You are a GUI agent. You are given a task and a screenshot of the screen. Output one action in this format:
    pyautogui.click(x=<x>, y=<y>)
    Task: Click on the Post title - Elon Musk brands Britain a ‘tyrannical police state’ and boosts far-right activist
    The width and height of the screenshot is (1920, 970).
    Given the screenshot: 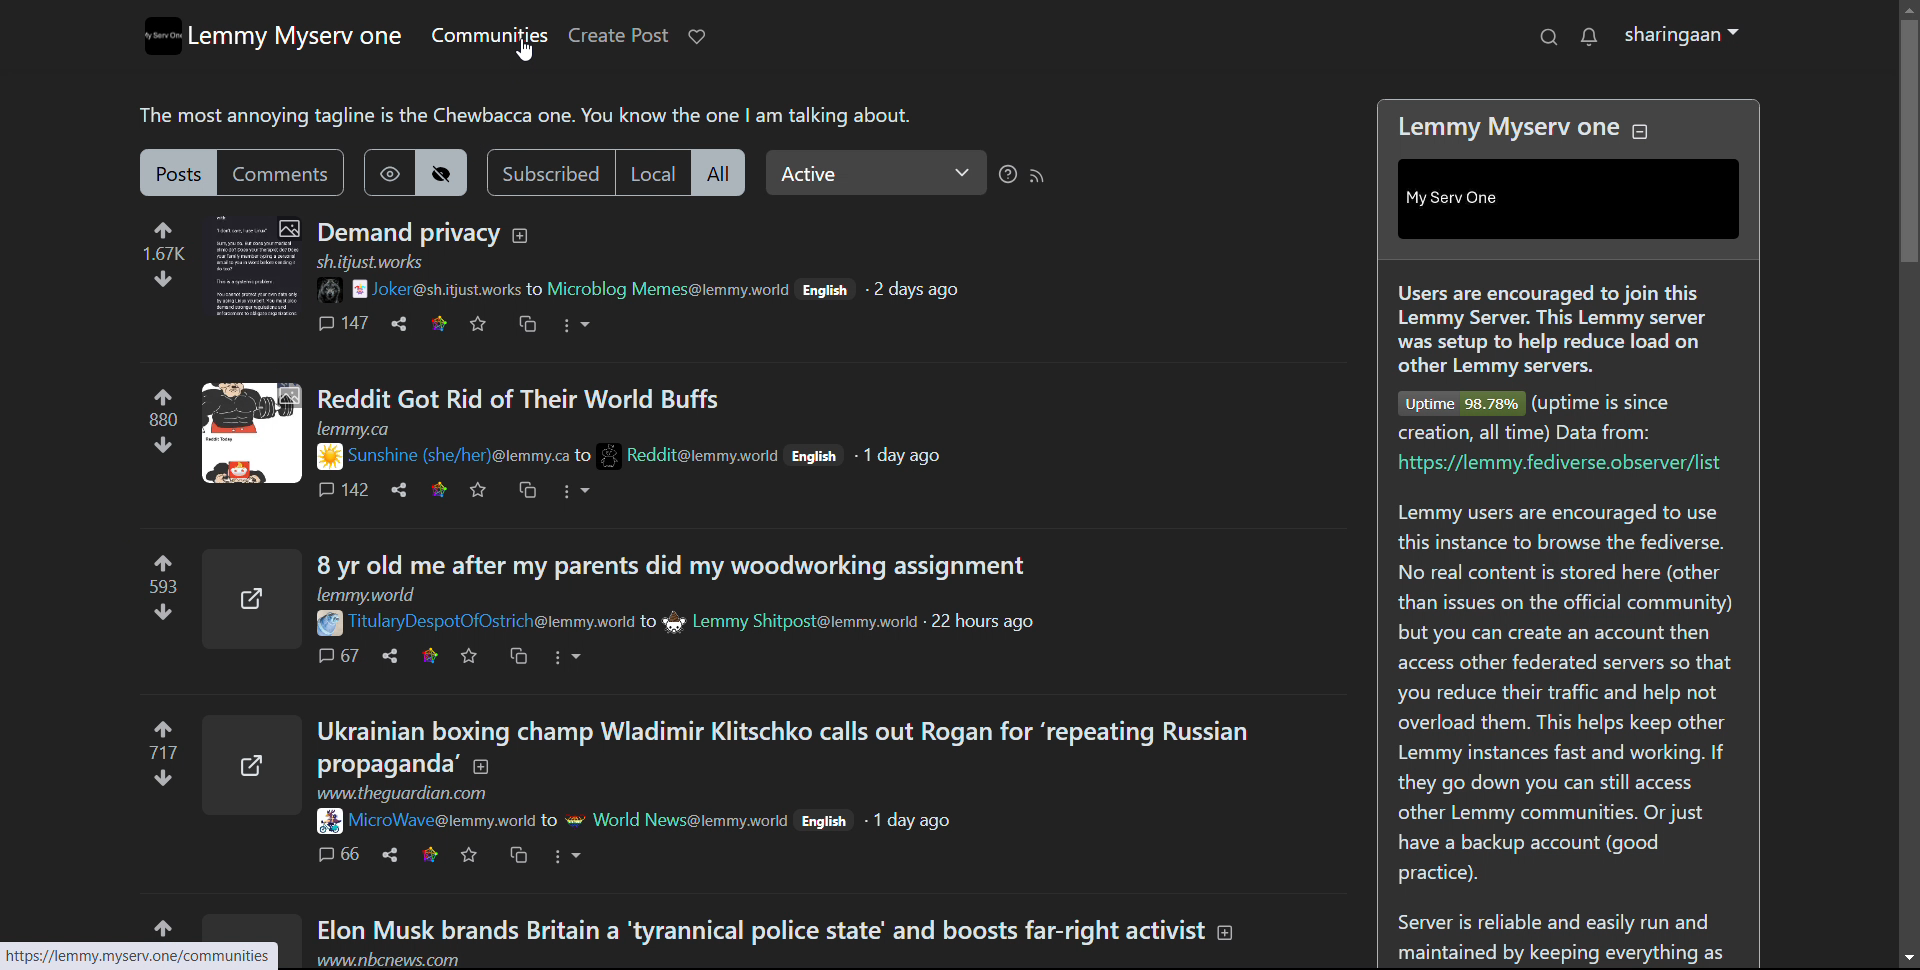 What is the action you would take?
    pyautogui.click(x=797, y=927)
    